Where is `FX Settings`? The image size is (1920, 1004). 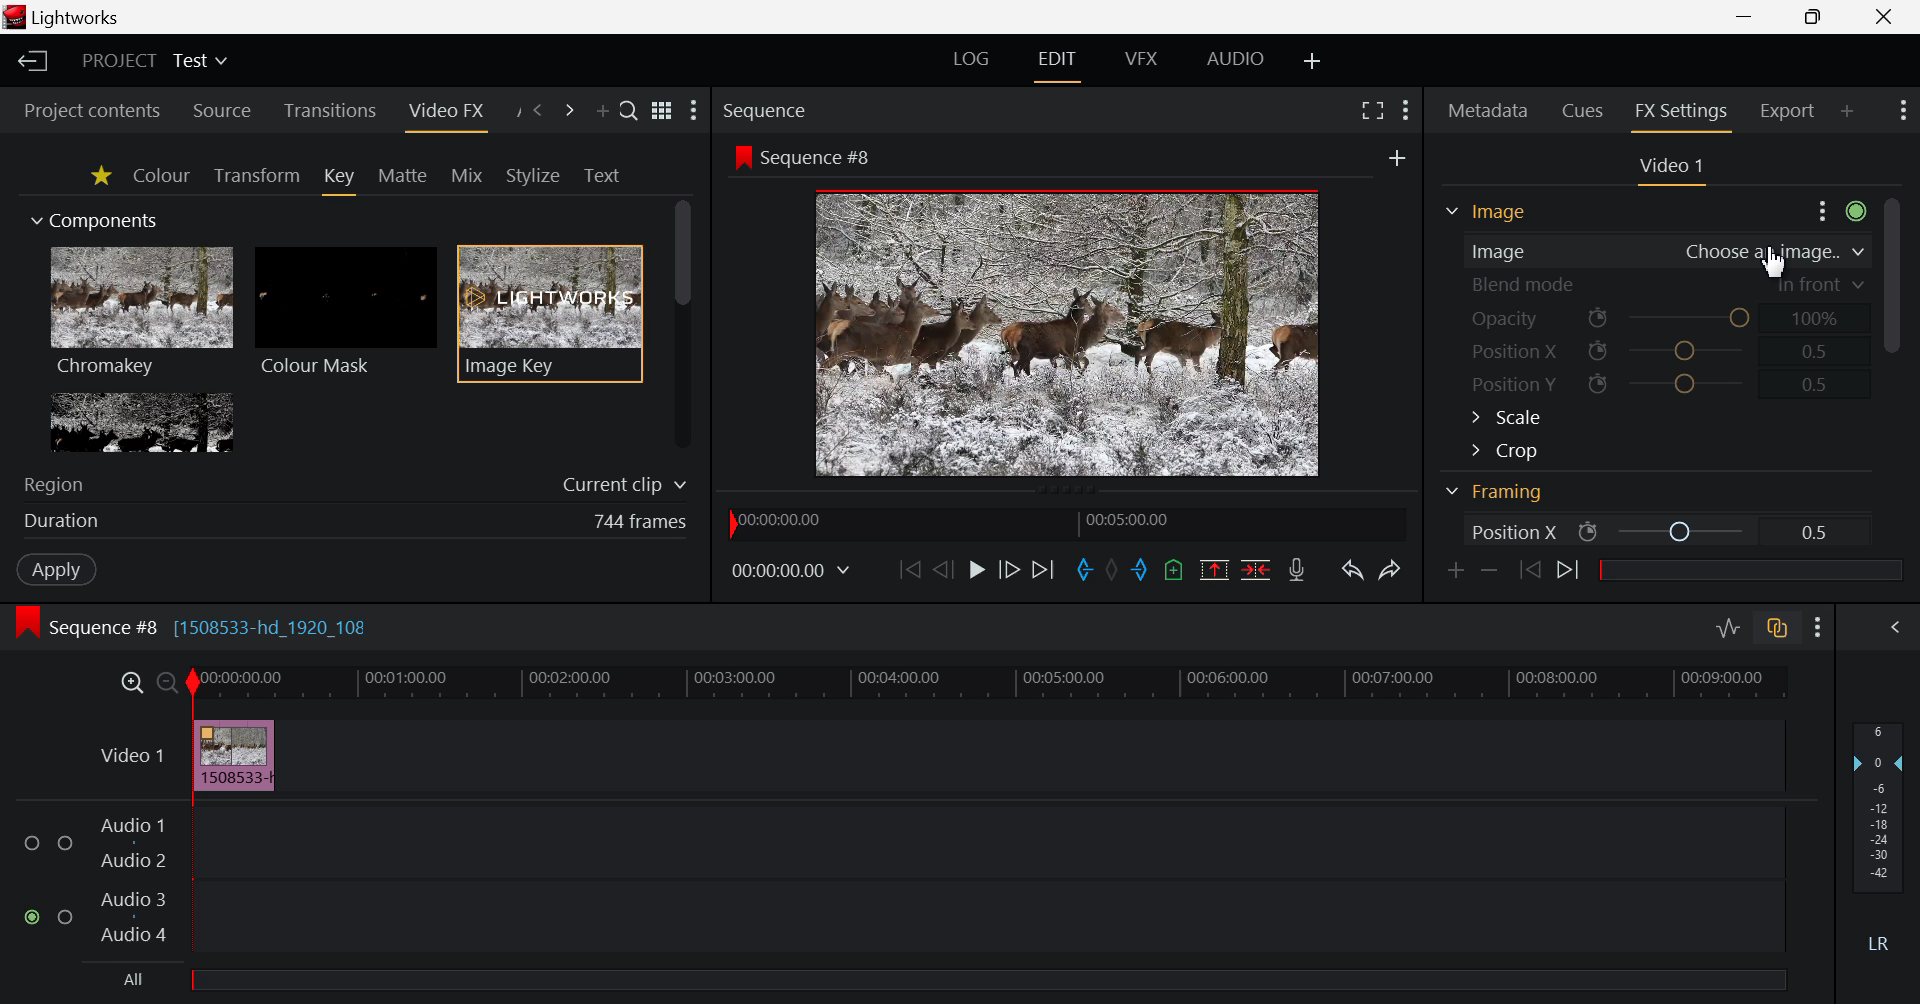 FX Settings is located at coordinates (1684, 113).